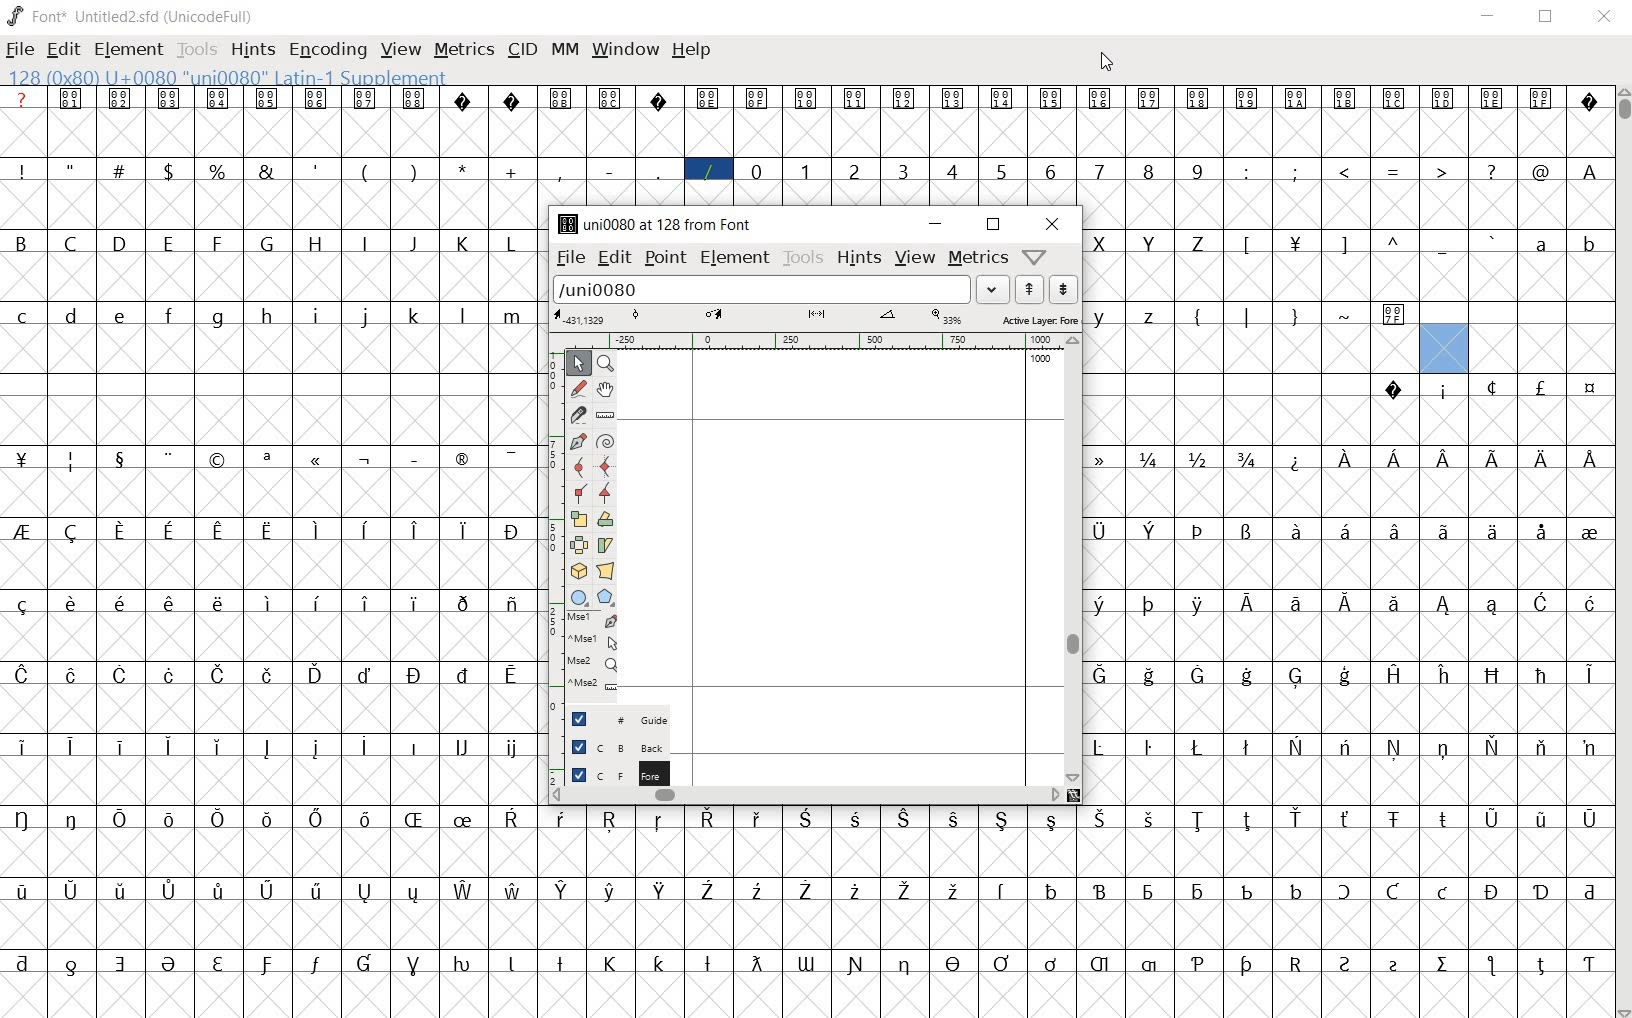 The image size is (1632, 1018). Describe the element at coordinates (219, 747) in the screenshot. I see `glyph` at that location.